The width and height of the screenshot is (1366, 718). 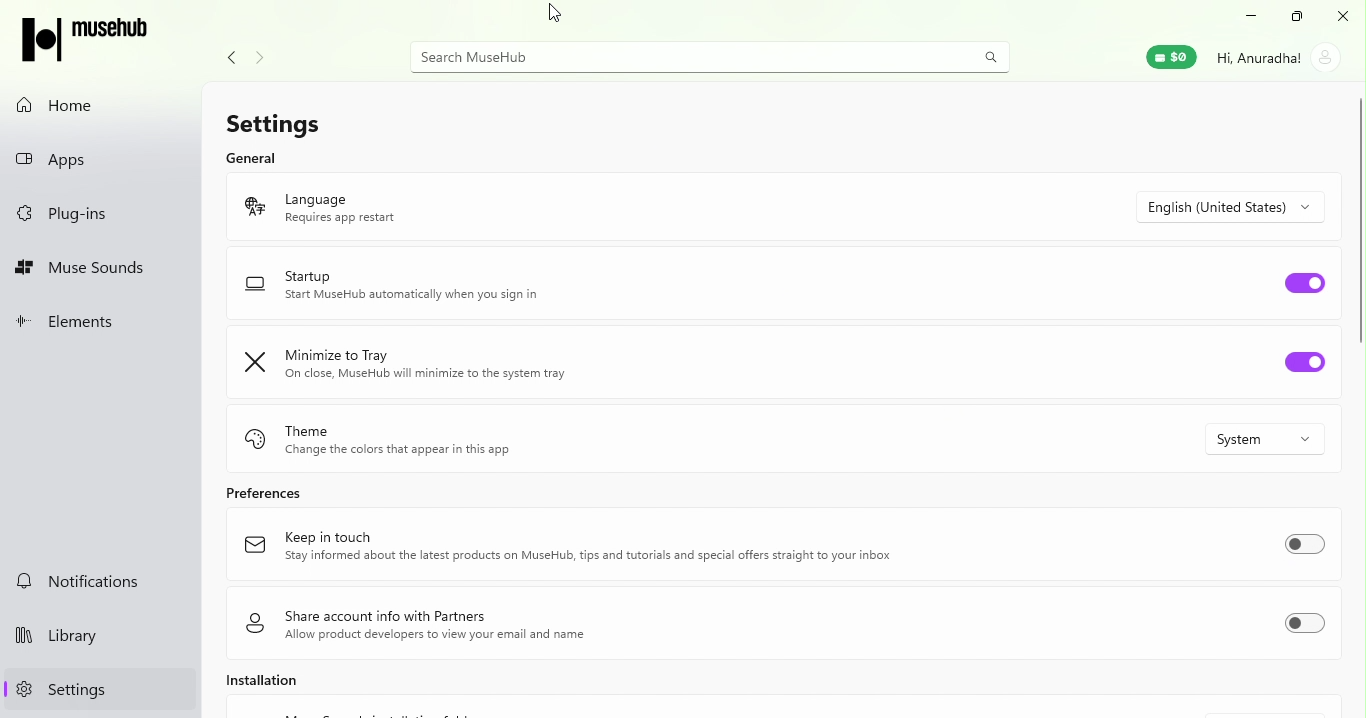 What do you see at coordinates (103, 213) in the screenshot?
I see `Plug-ins` at bounding box center [103, 213].